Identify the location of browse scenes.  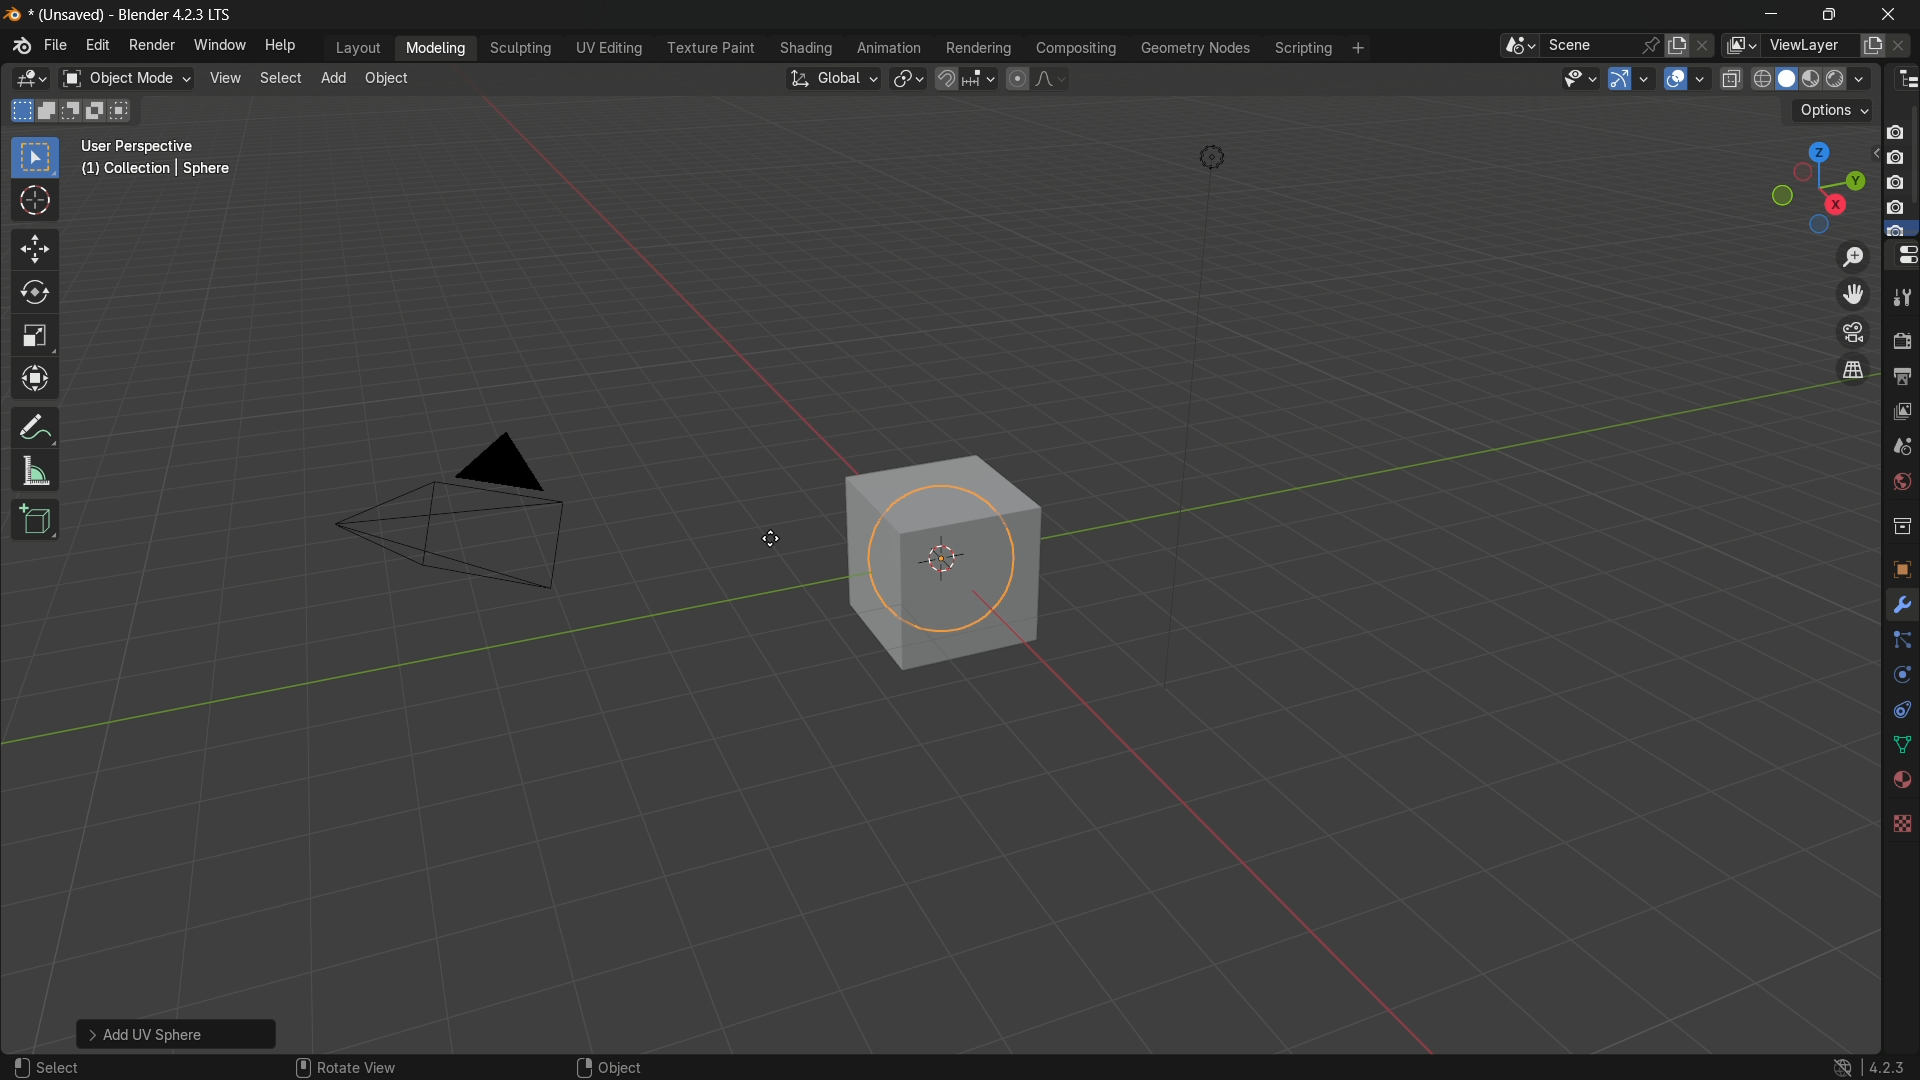
(1521, 46).